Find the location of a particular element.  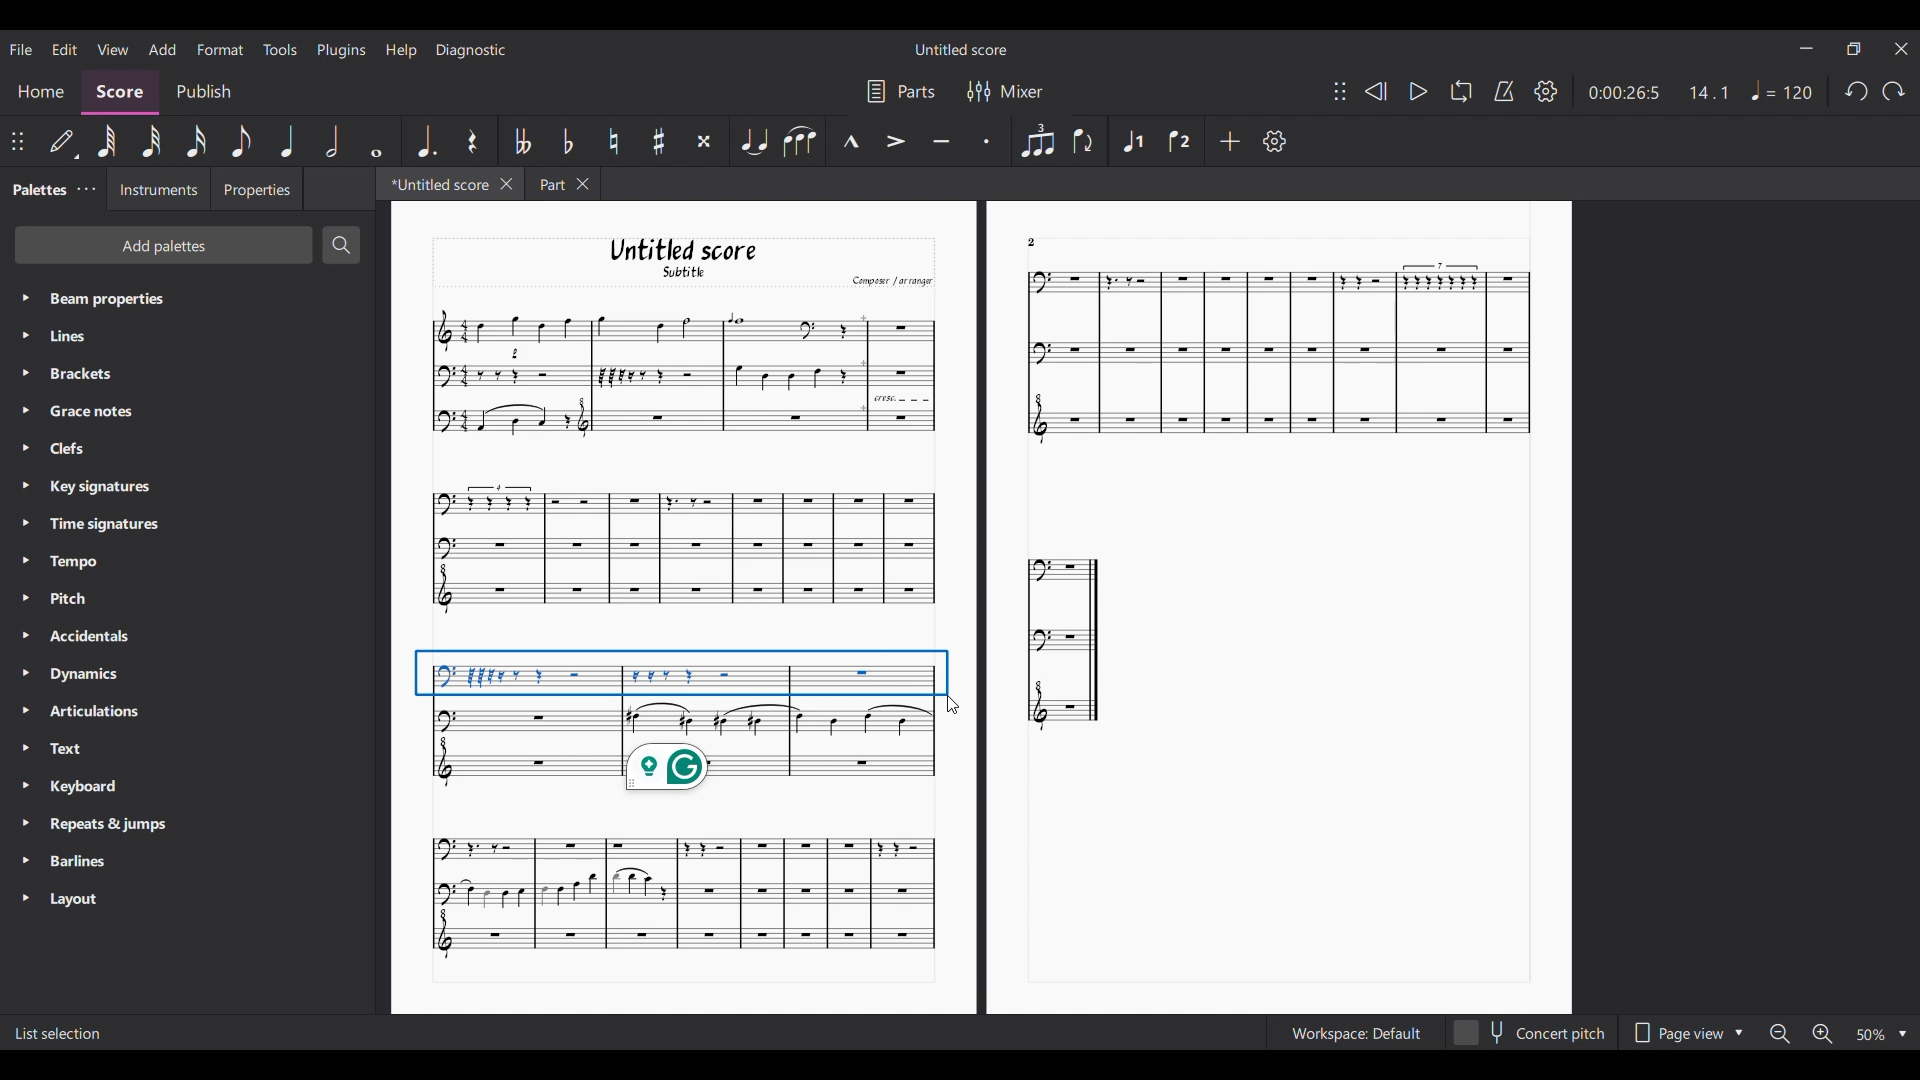

File menu is located at coordinates (23, 49).